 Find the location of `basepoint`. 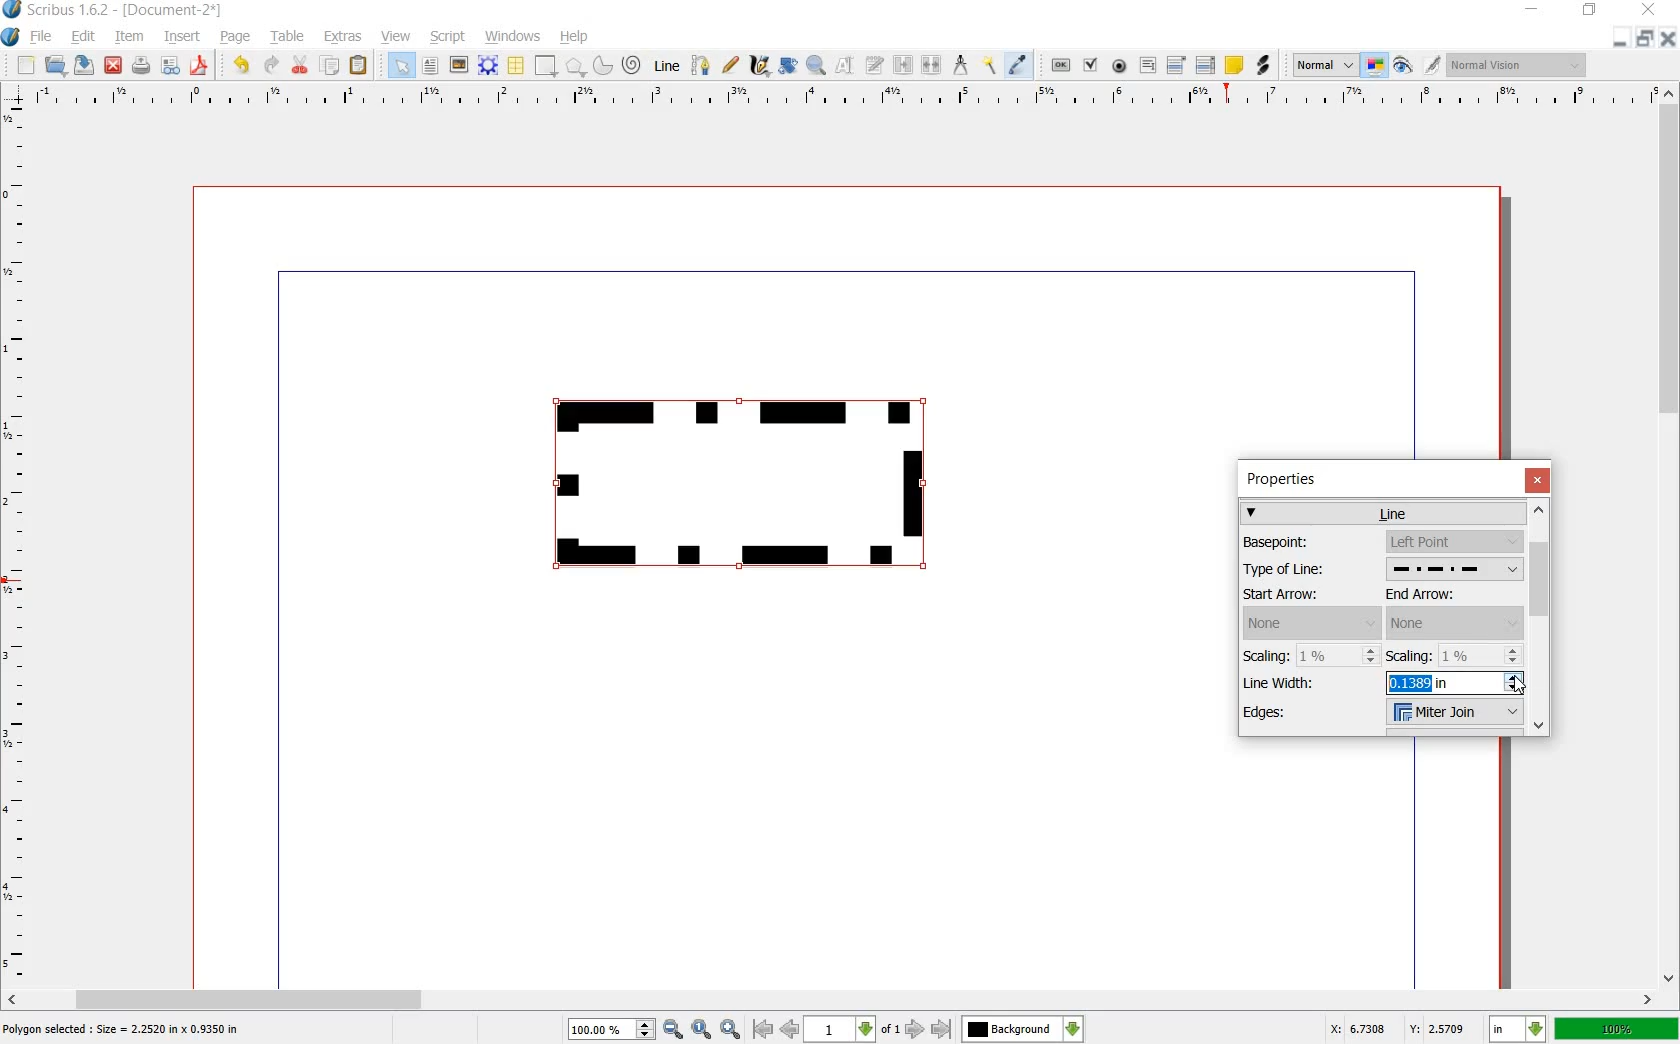

basepoint is located at coordinates (1454, 542).